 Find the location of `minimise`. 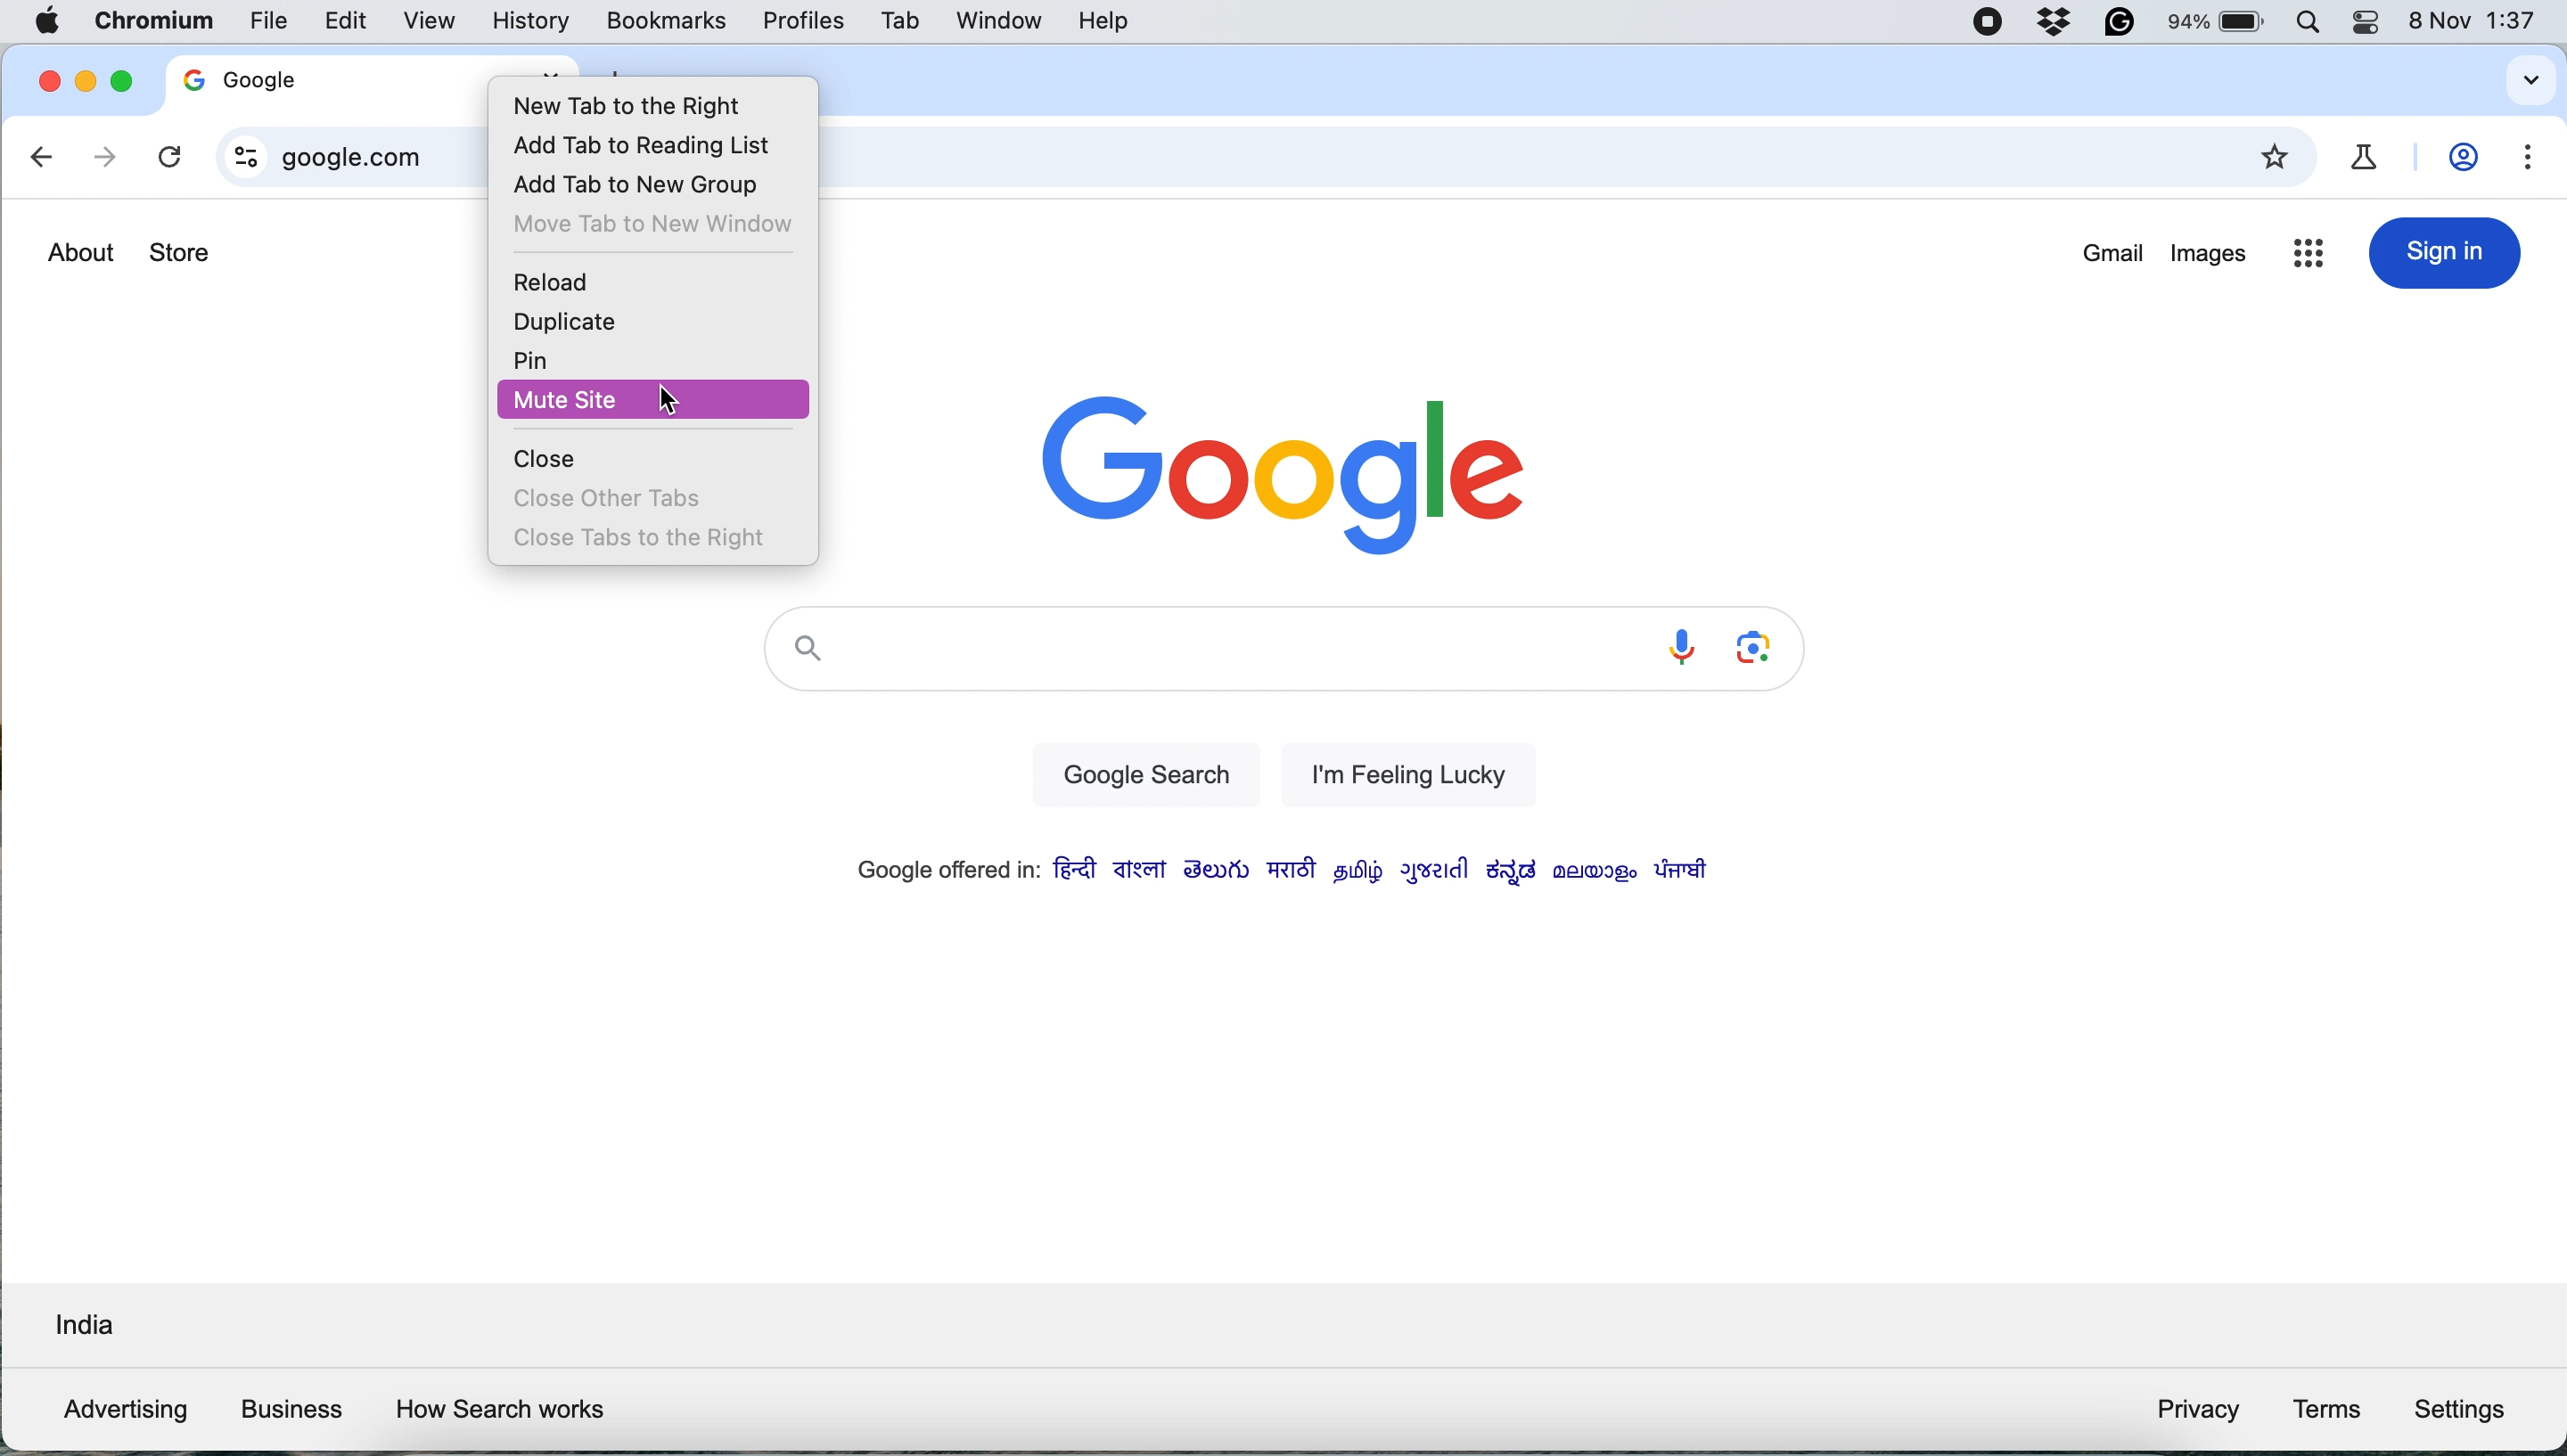

minimise is located at coordinates (83, 86).